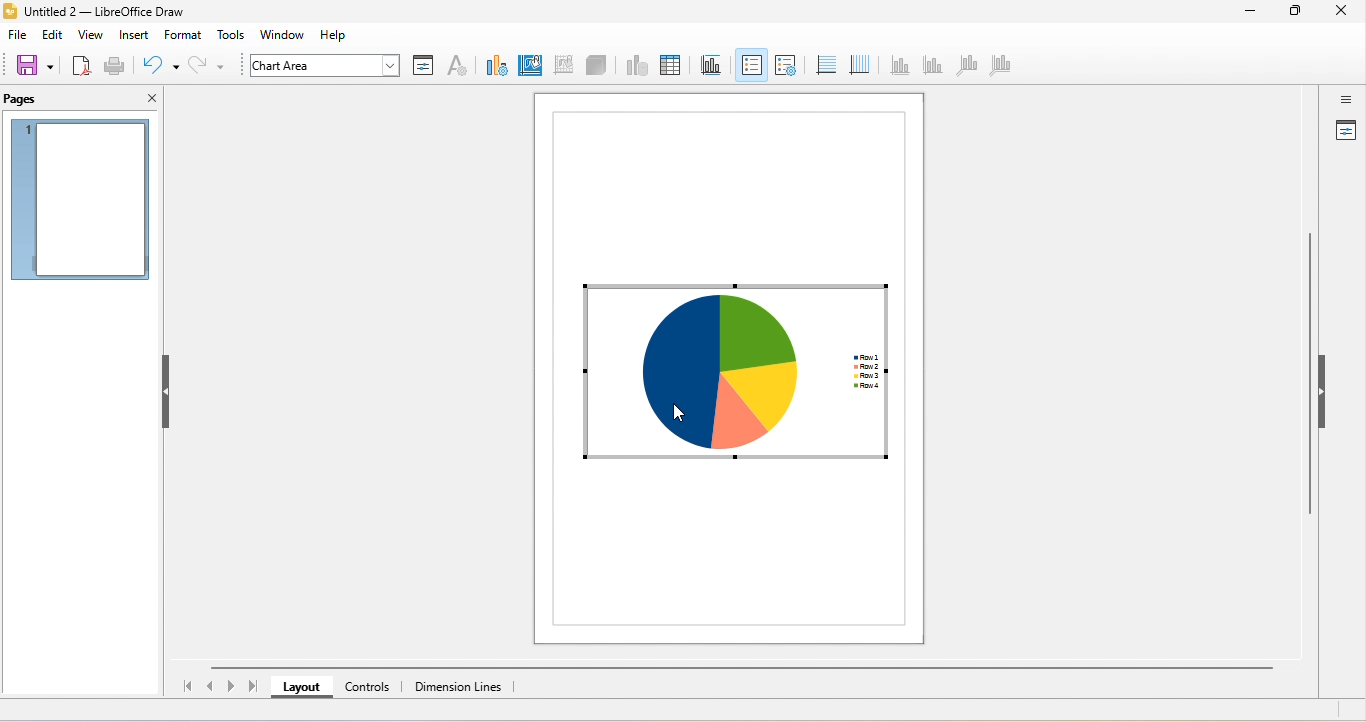 The height and width of the screenshot is (722, 1366). What do you see at coordinates (899, 64) in the screenshot?
I see `x axis` at bounding box center [899, 64].